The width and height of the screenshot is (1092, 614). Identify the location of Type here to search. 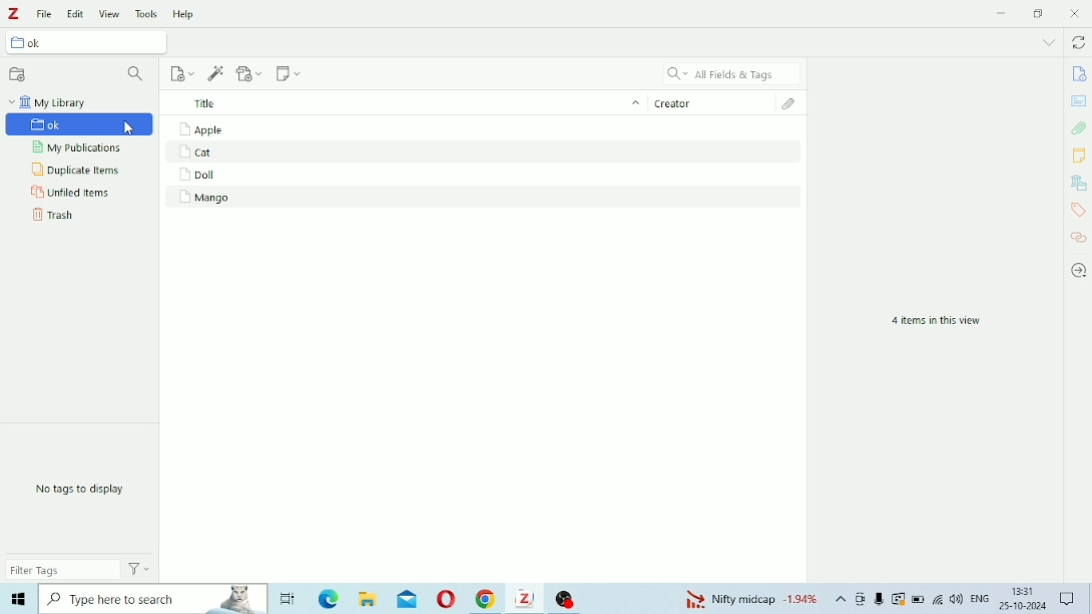
(154, 599).